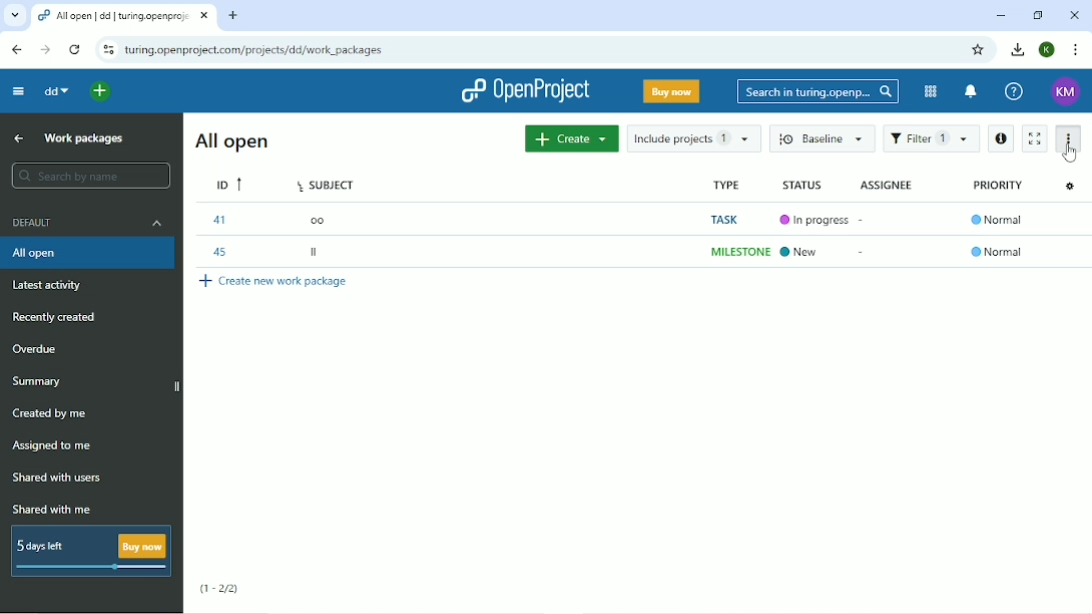 The width and height of the screenshot is (1092, 614). I want to click on Create, so click(571, 138).